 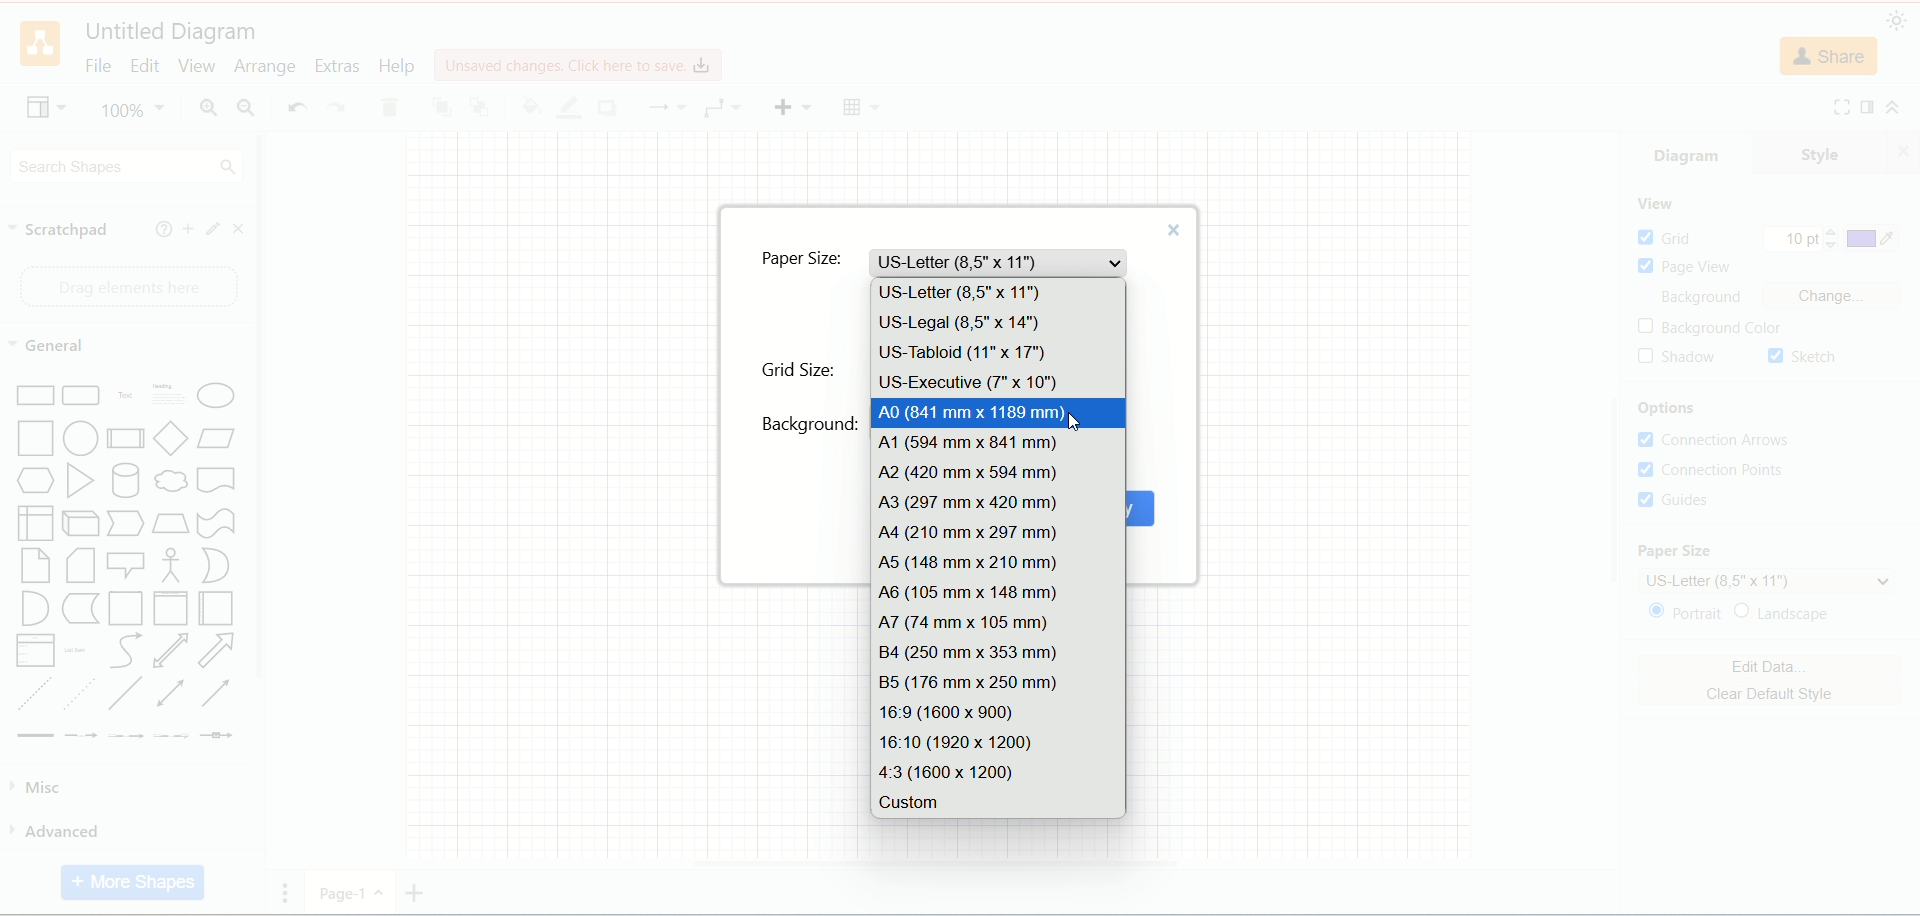 What do you see at coordinates (1172, 227) in the screenshot?
I see `close` at bounding box center [1172, 227].